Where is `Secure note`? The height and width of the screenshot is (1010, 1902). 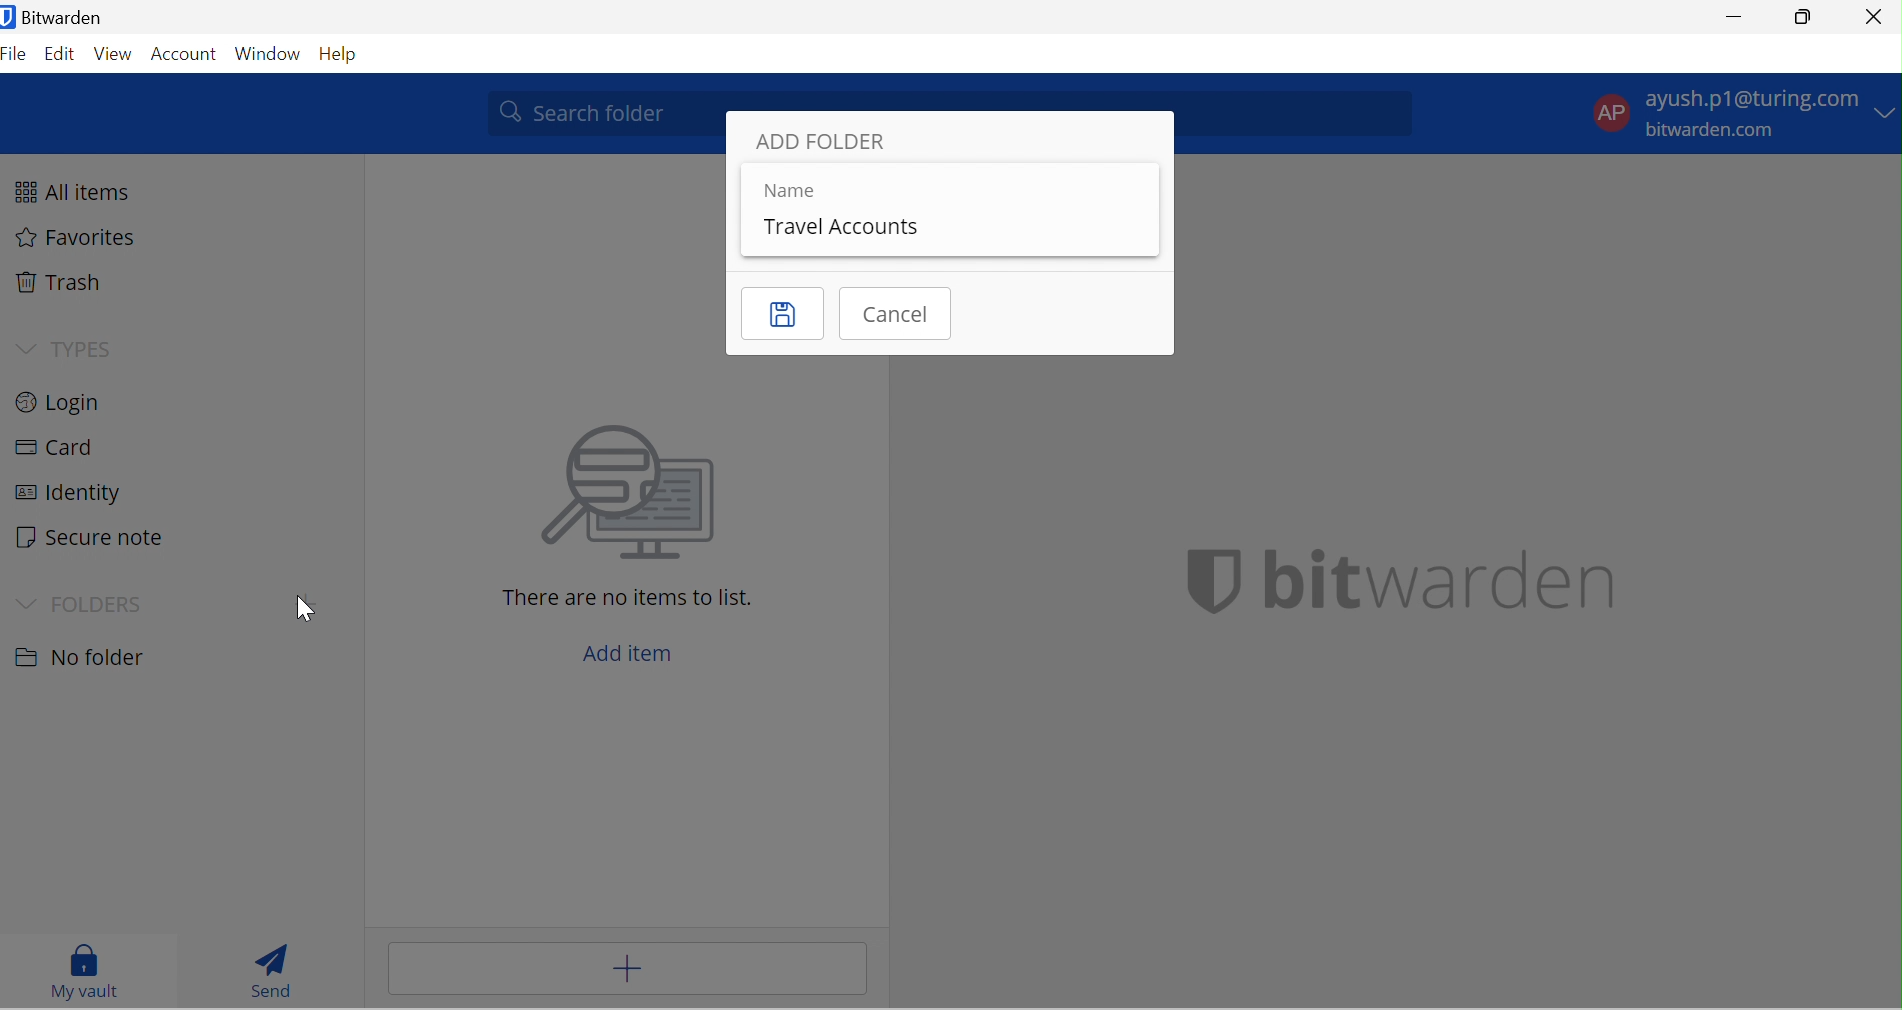
Secure note is located at coordinates (97, 538).